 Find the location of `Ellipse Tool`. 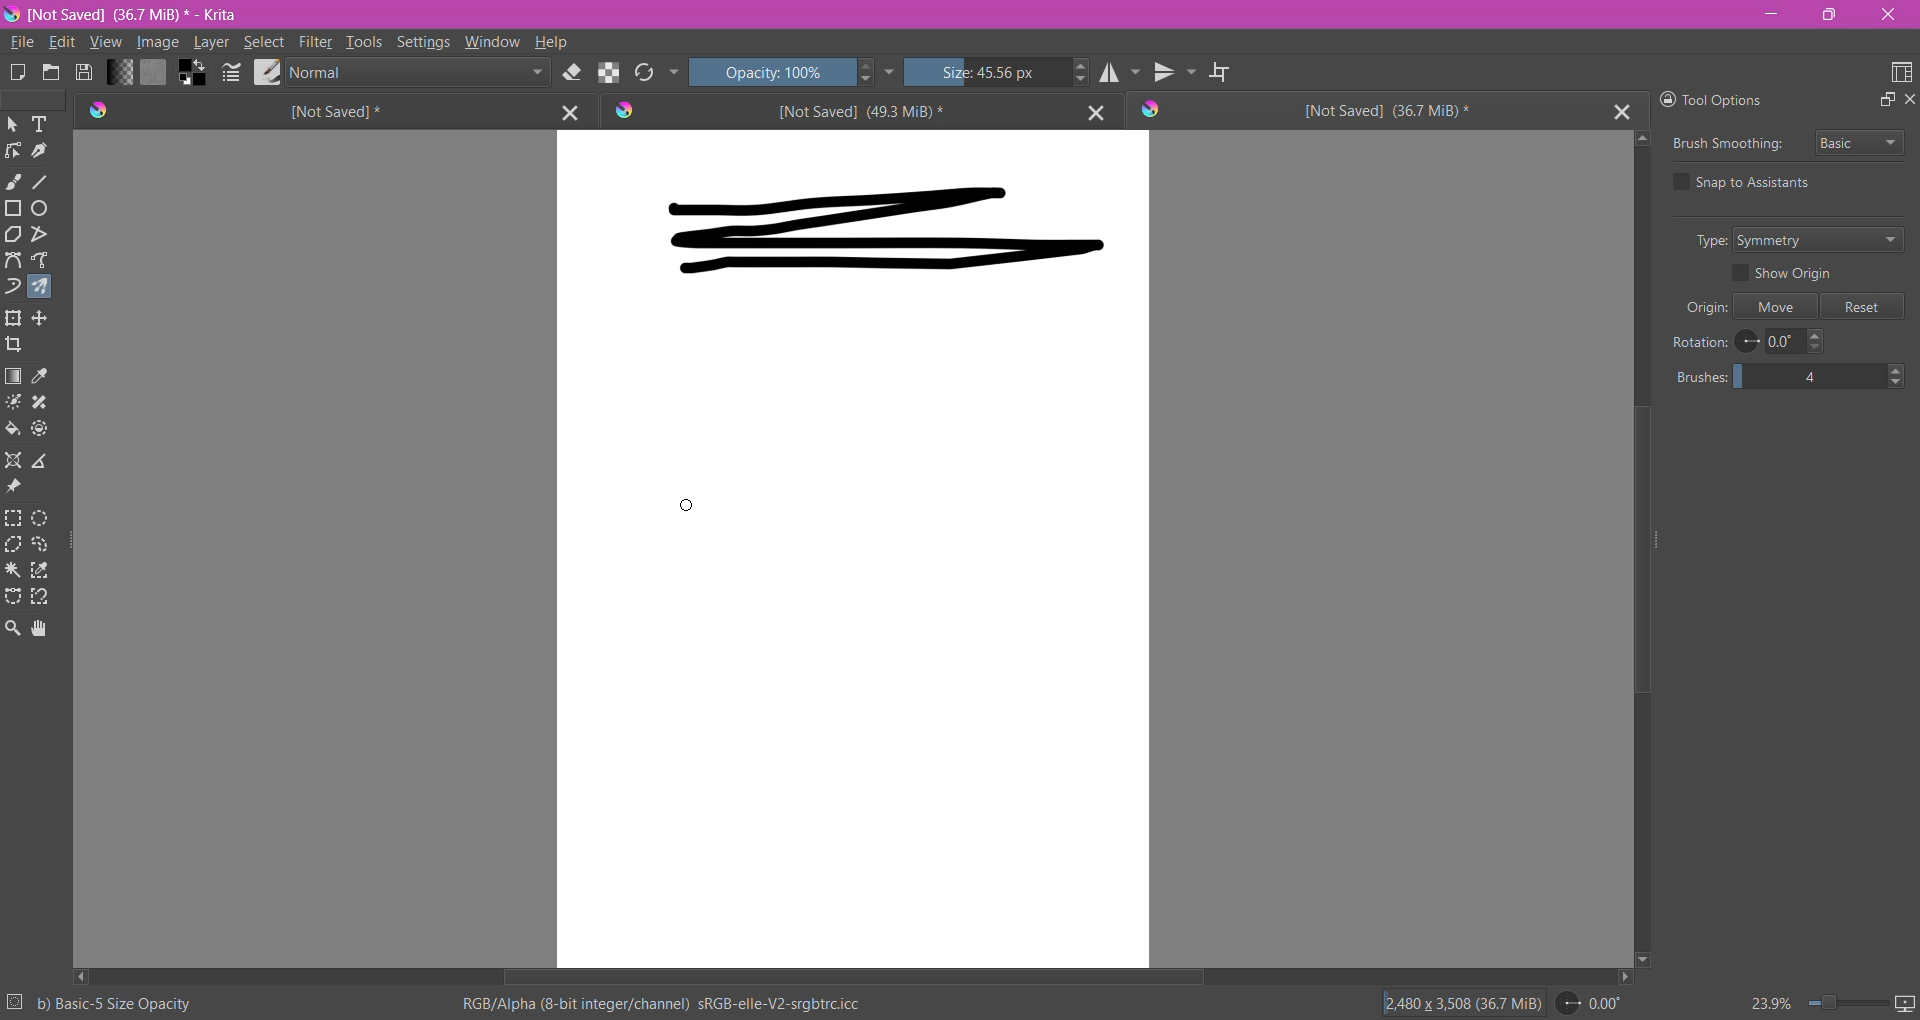

Ellipse Tool is located at coordinates (42, 208).